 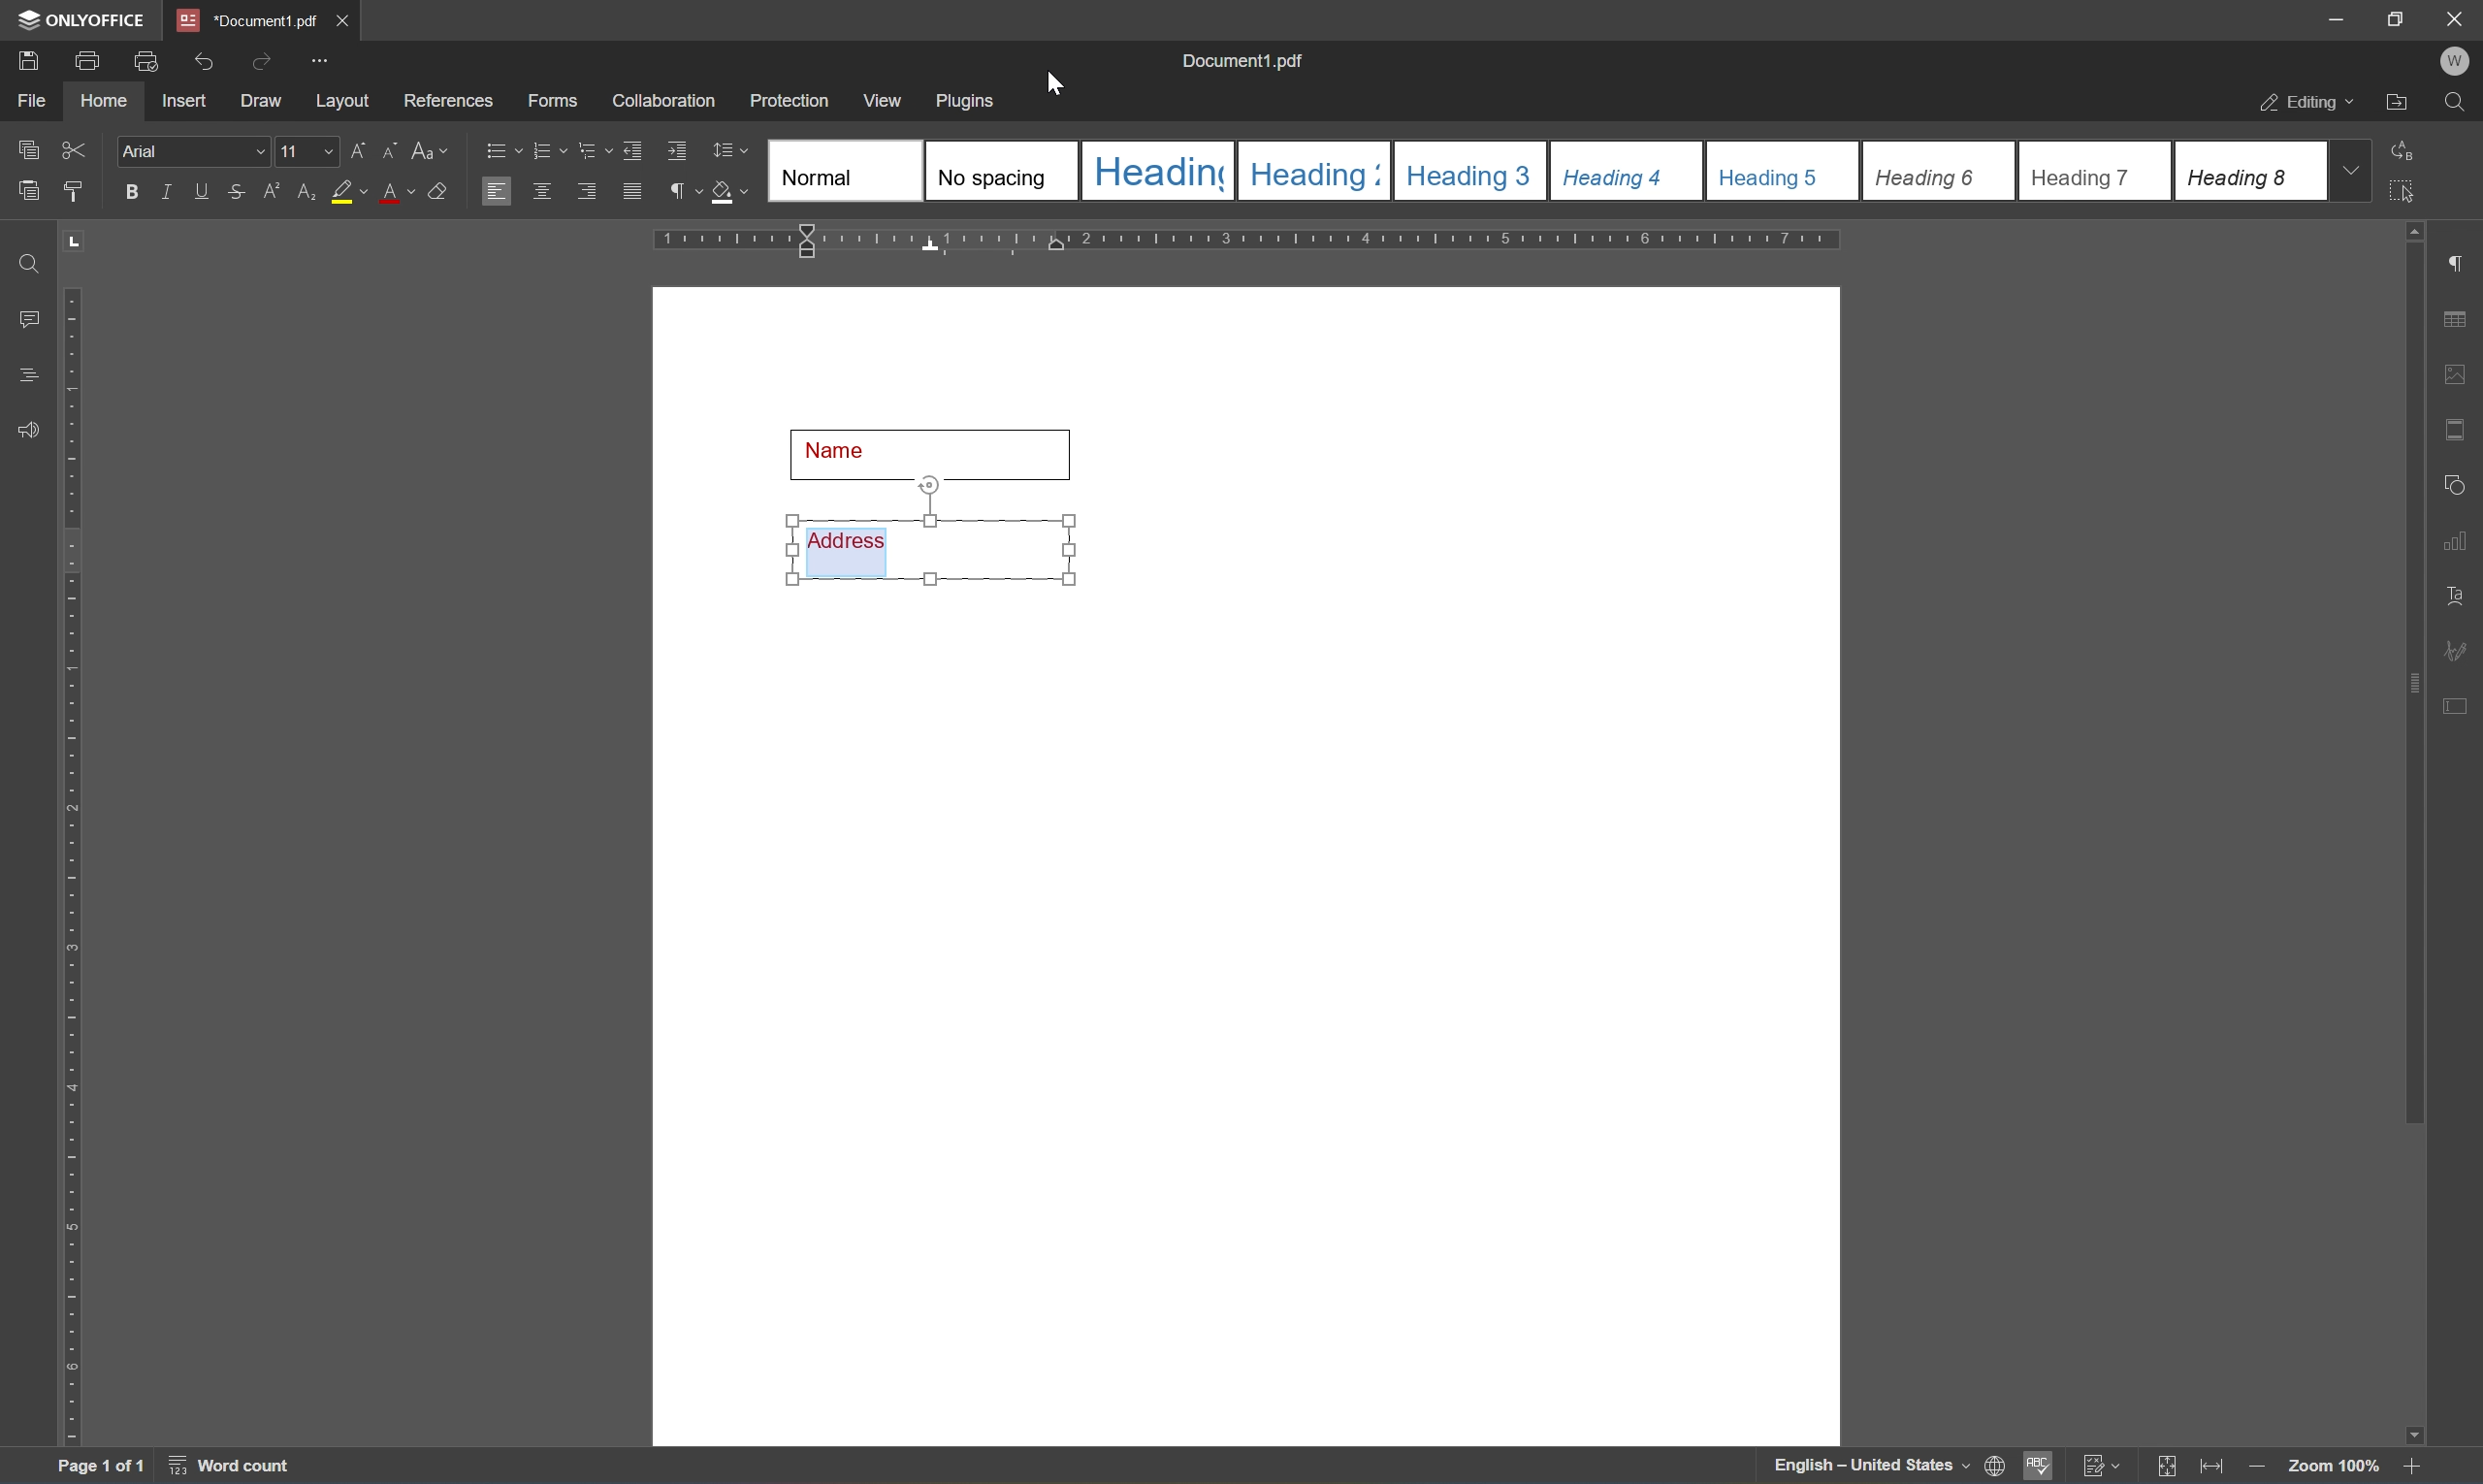 I want to click on track changes, so click(x=2103, y=1466).